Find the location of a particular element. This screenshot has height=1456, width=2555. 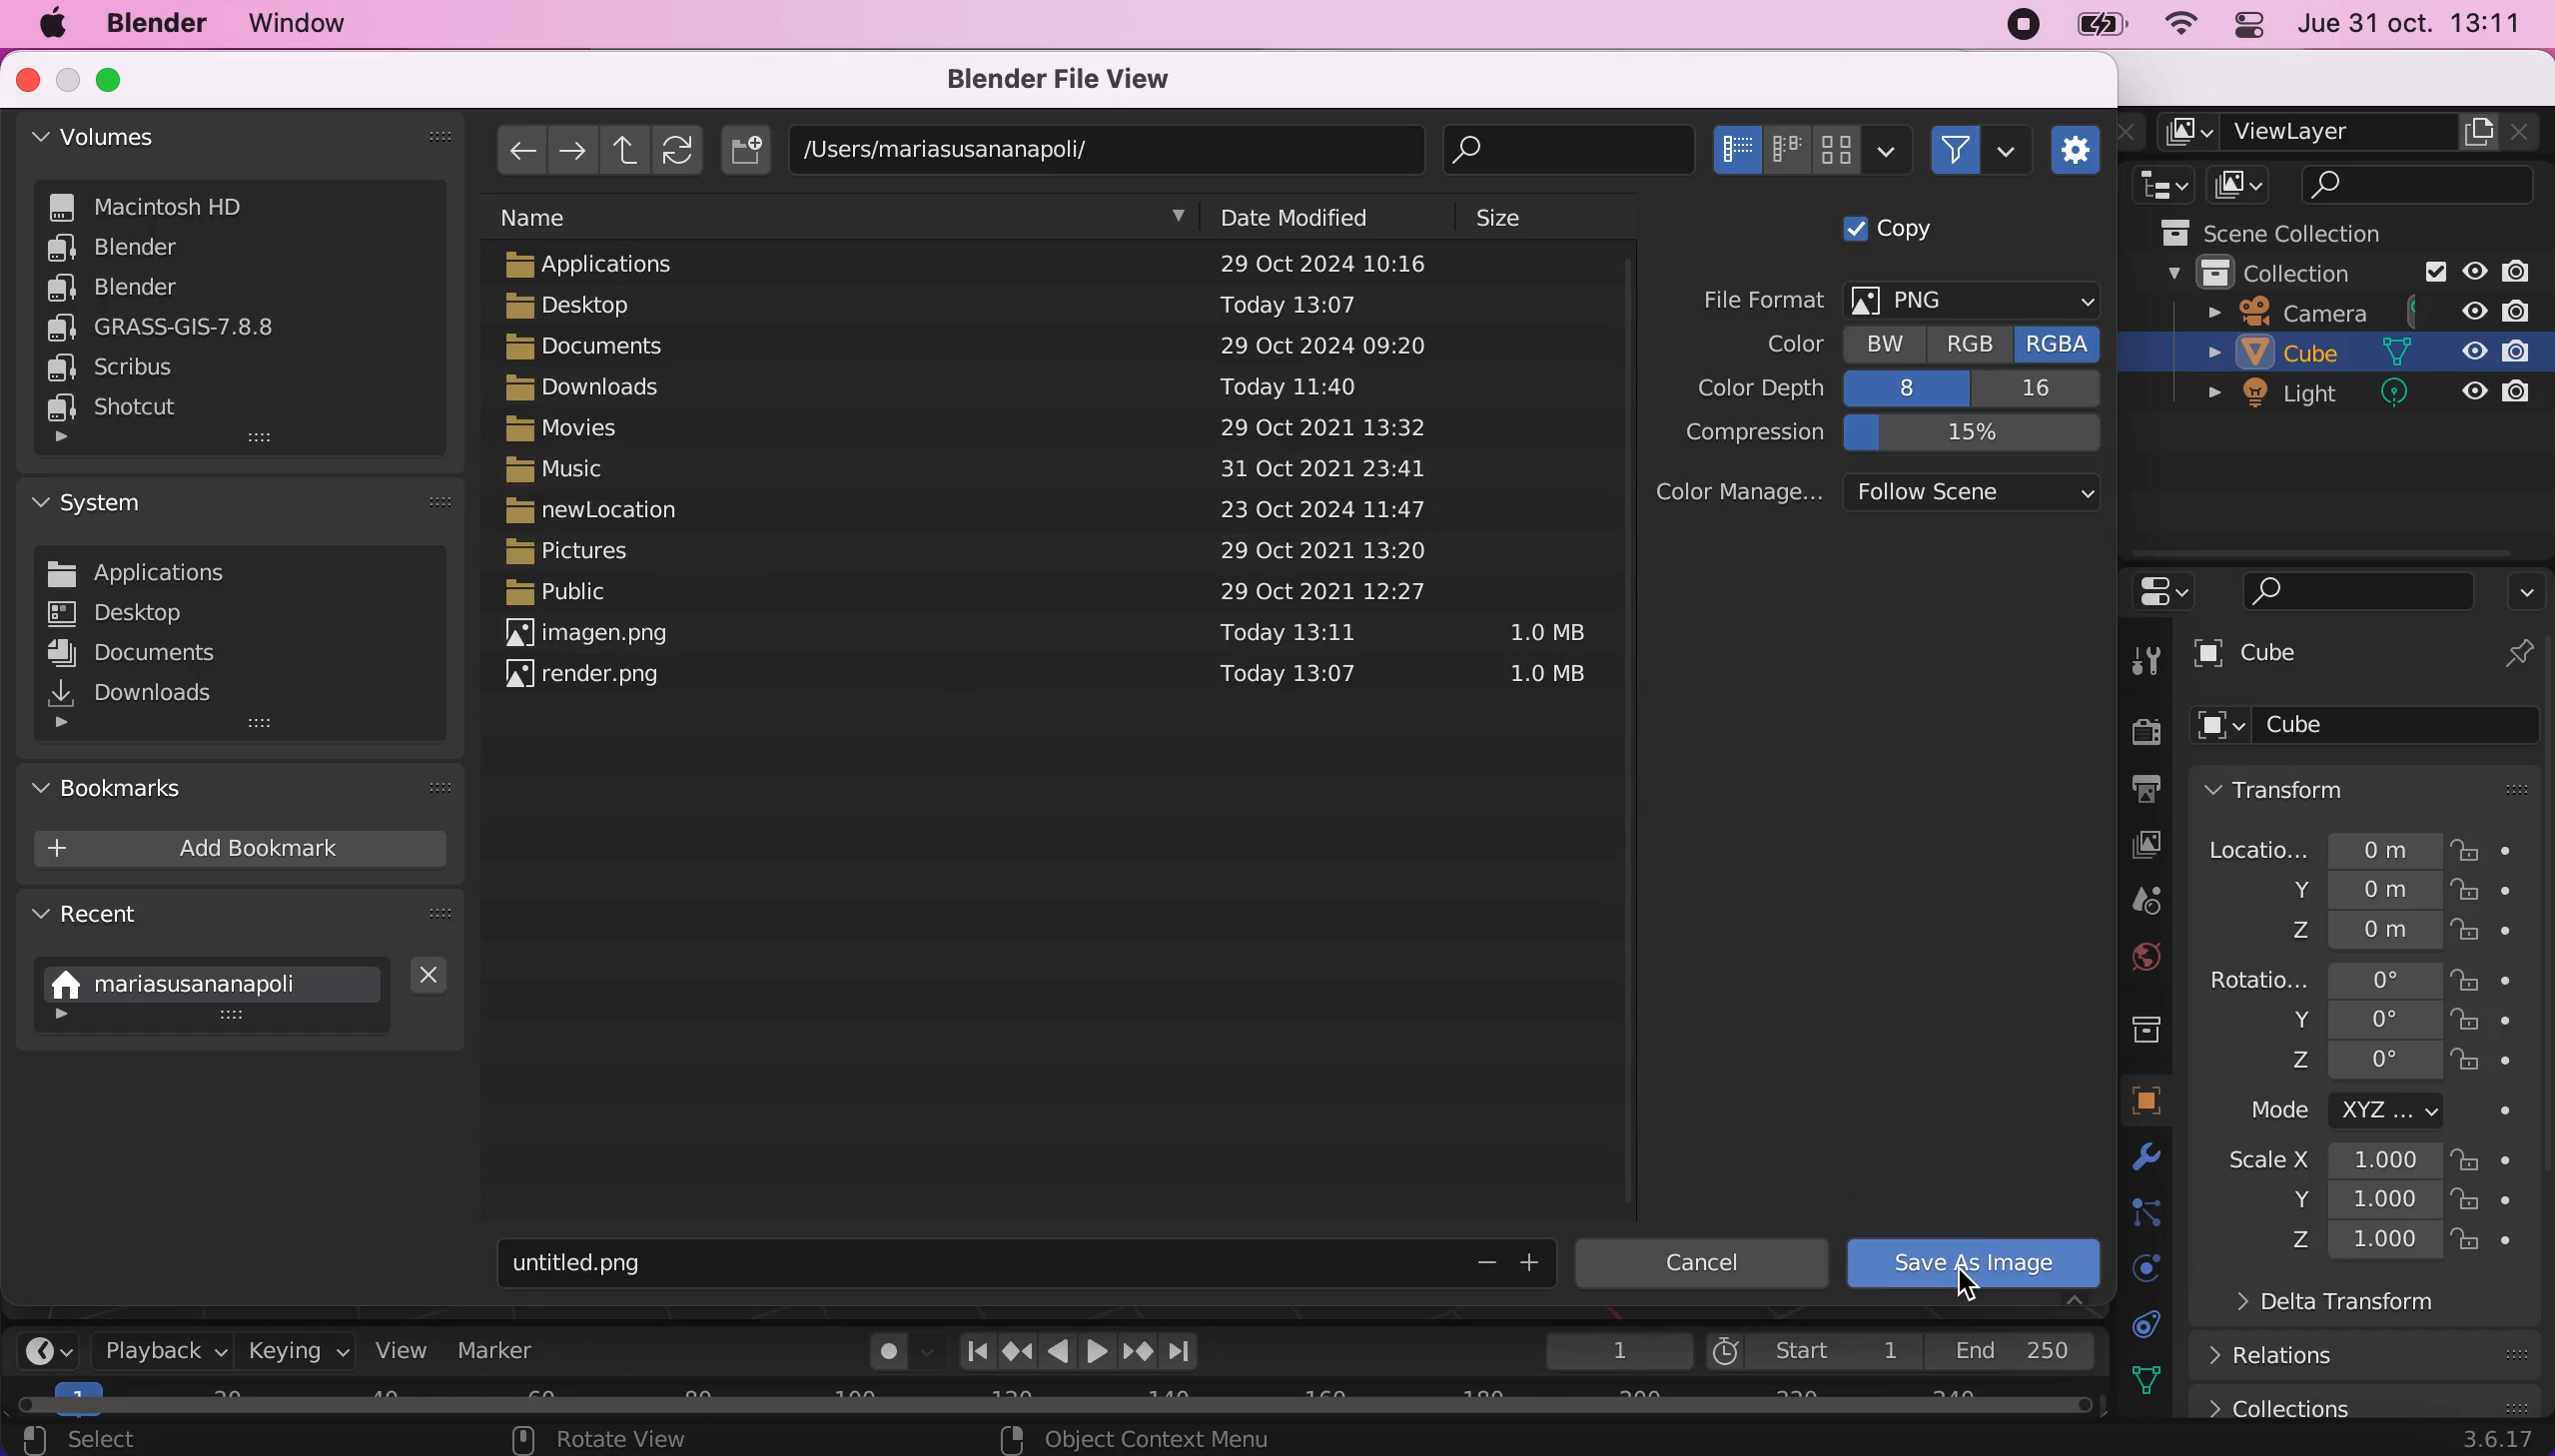

date modified is located at coordinates (1318, 217).